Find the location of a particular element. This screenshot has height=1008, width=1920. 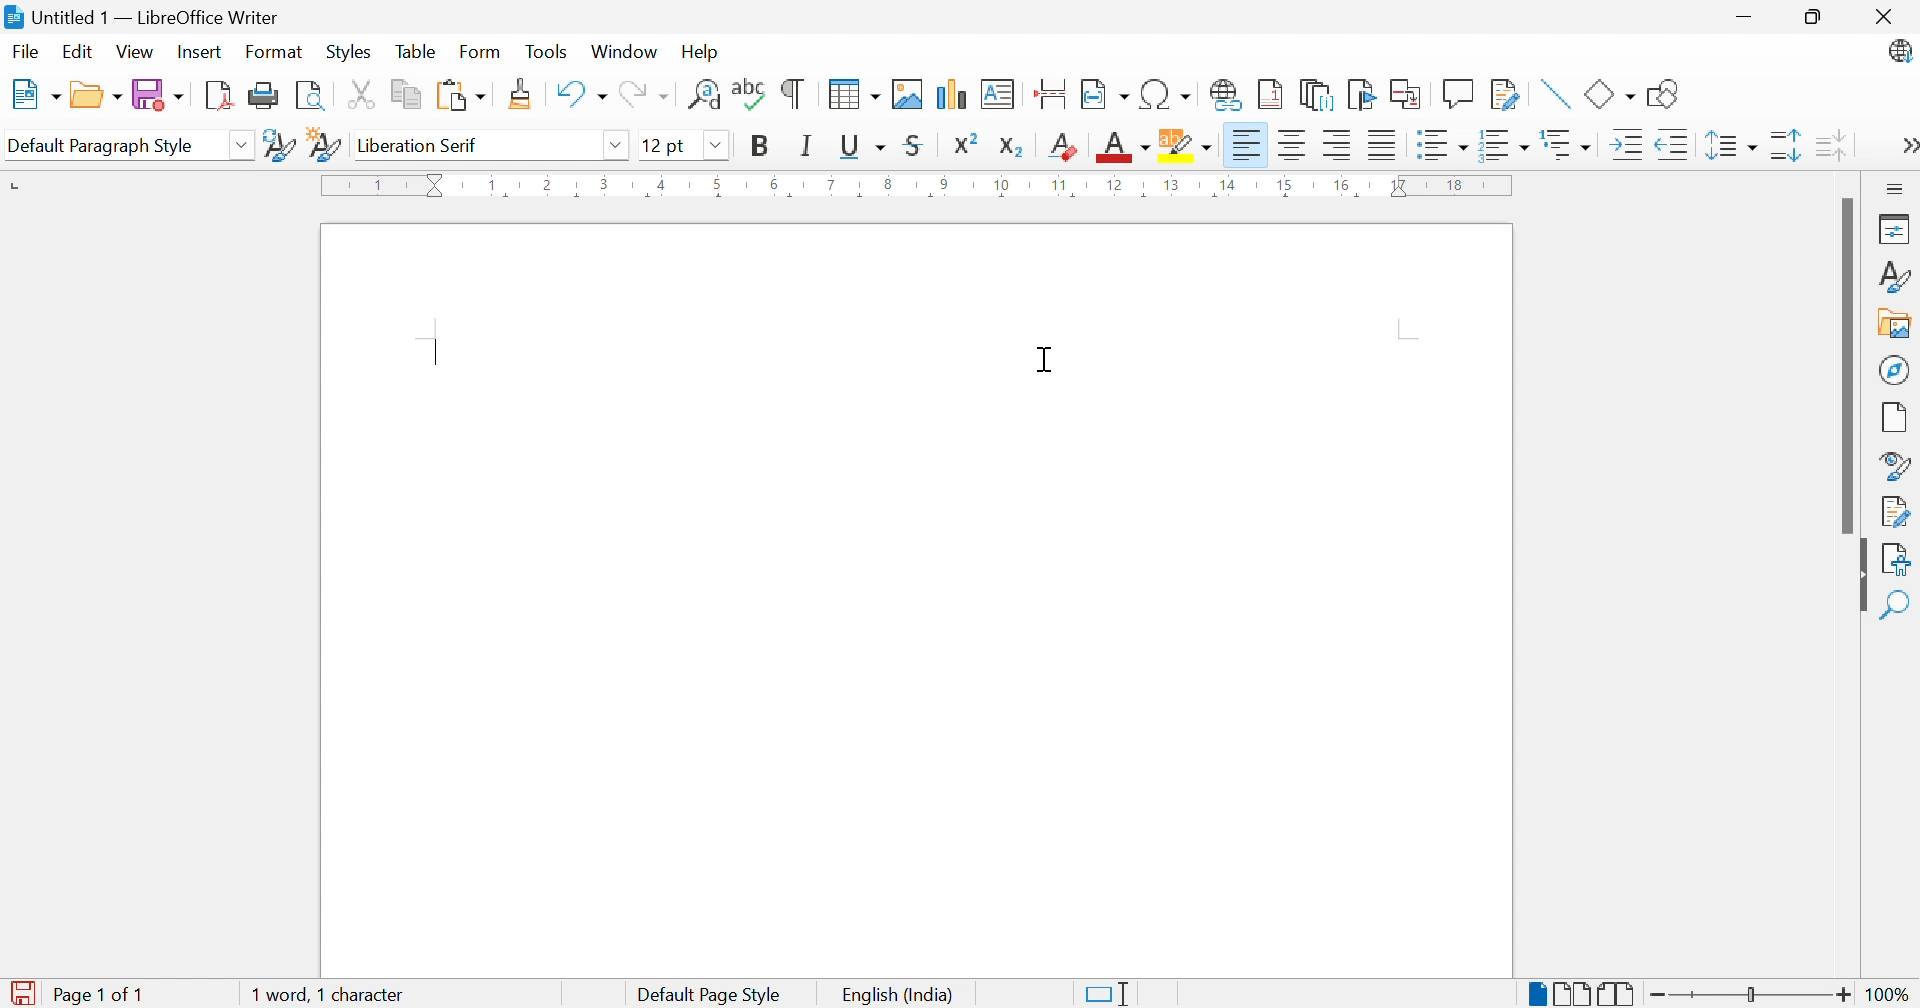

Drop Down is located at coordinates (715, 145).